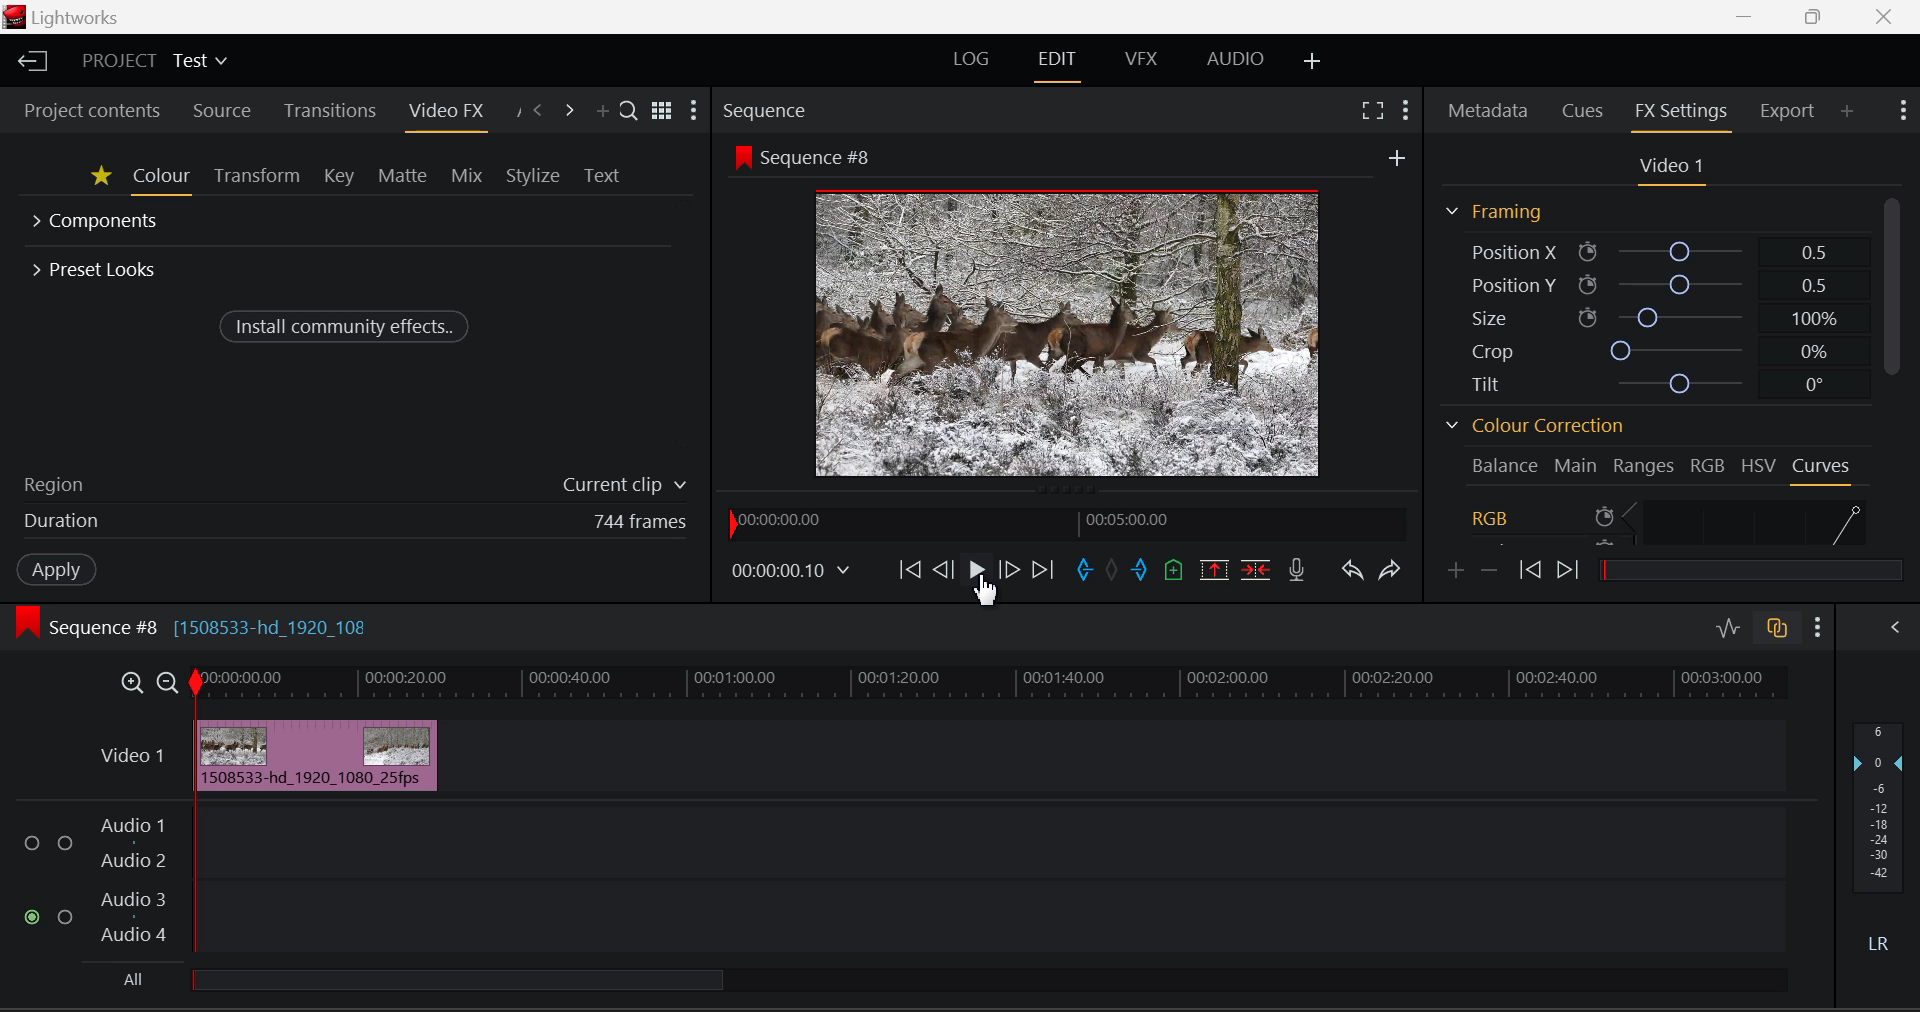  Describe the element at coordinates (1727, 629) in the screenshot. I see `Toggle Audio Levels Editing` at that location.